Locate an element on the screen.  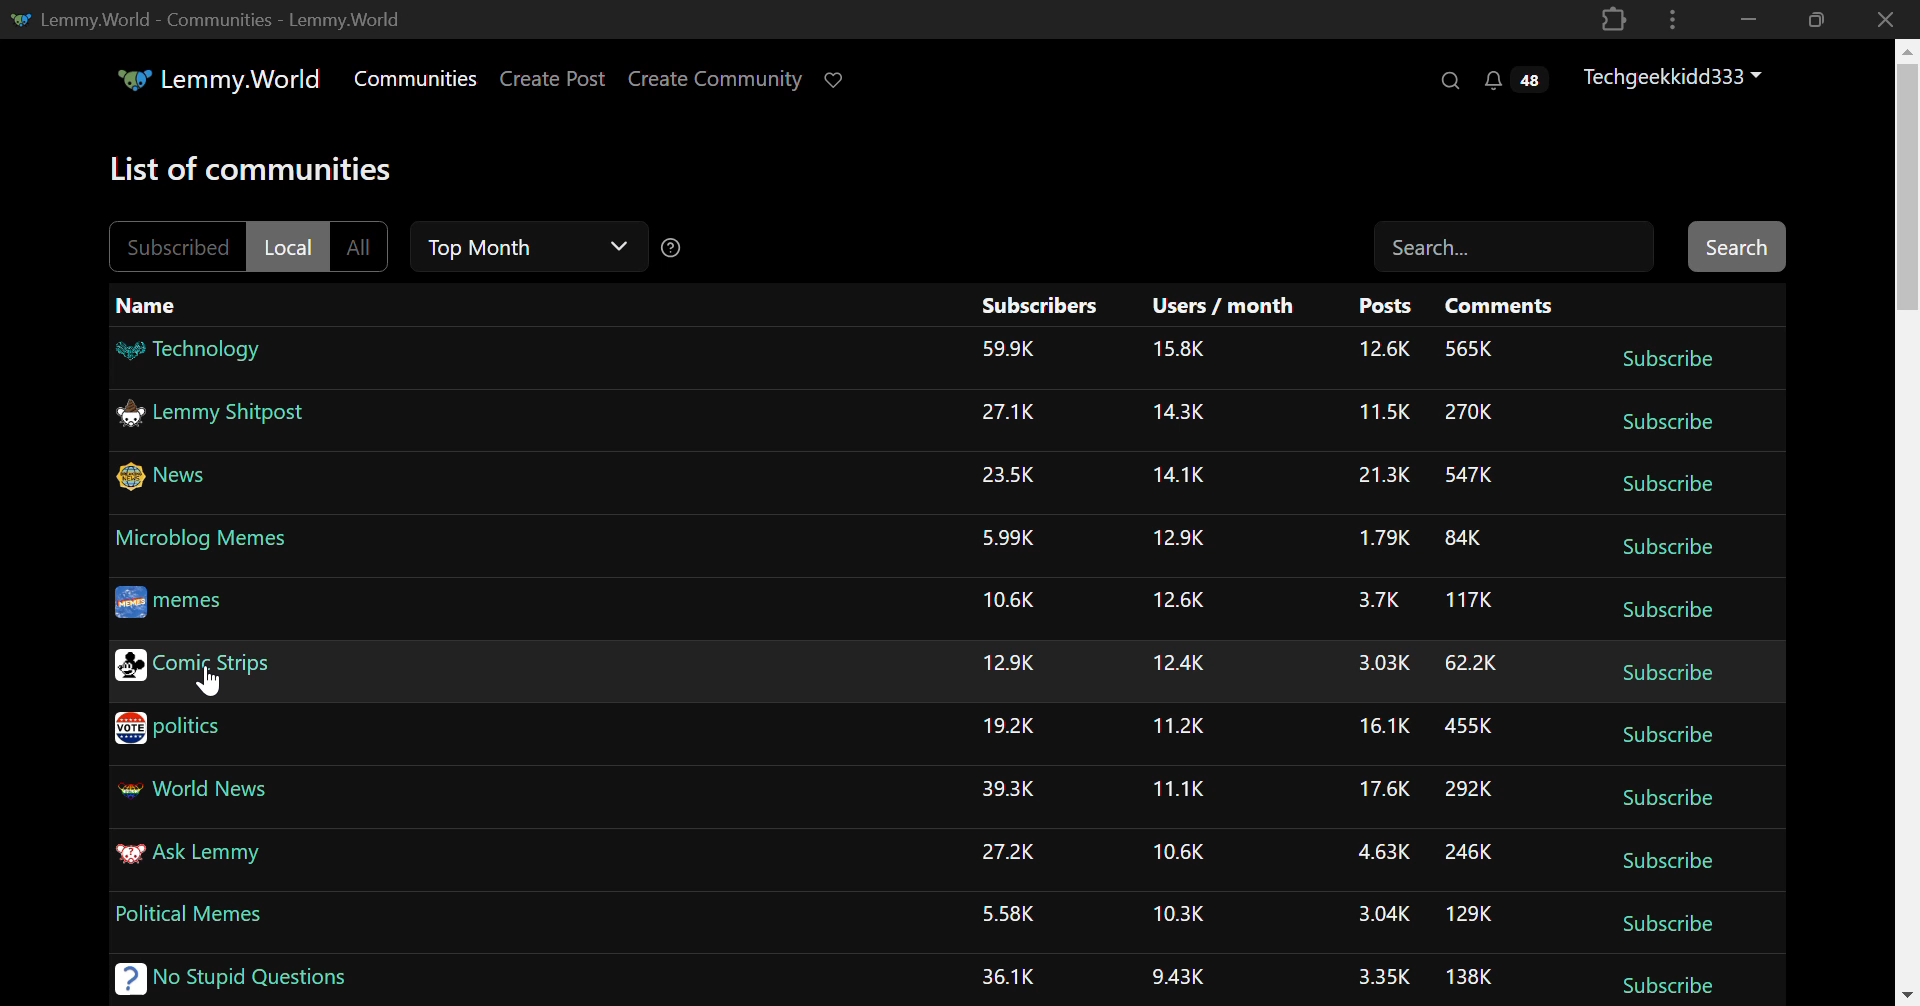
Search Button is located at coordinates (1736, 243).